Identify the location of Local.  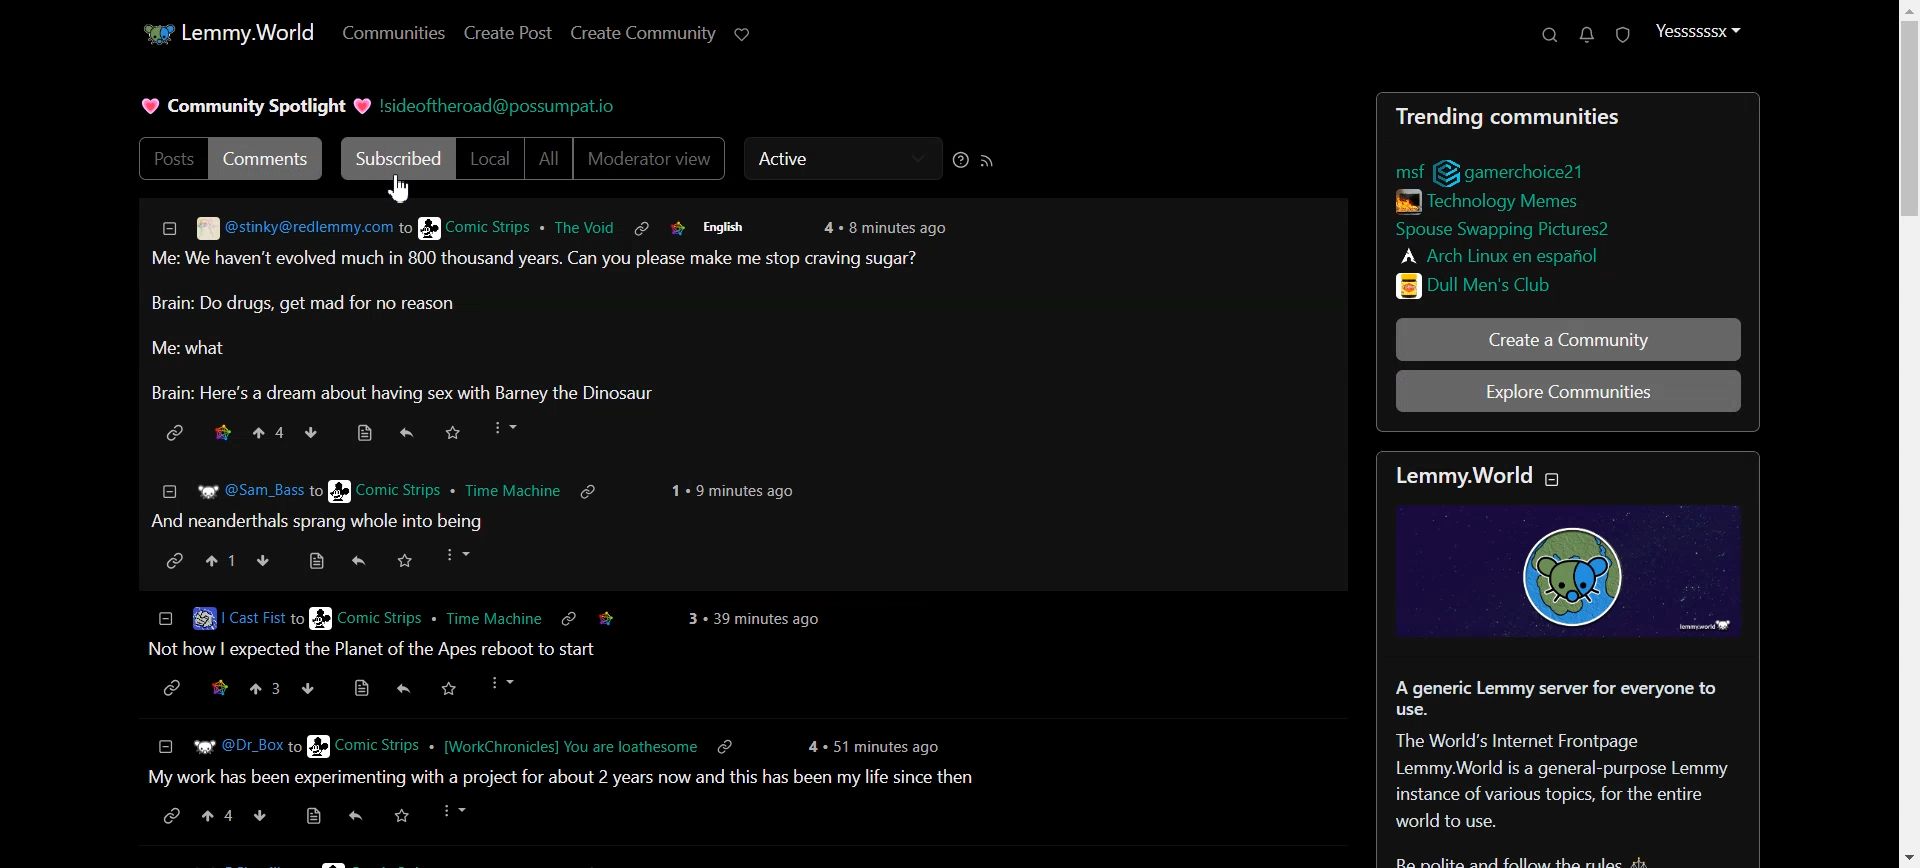
(490, 159).